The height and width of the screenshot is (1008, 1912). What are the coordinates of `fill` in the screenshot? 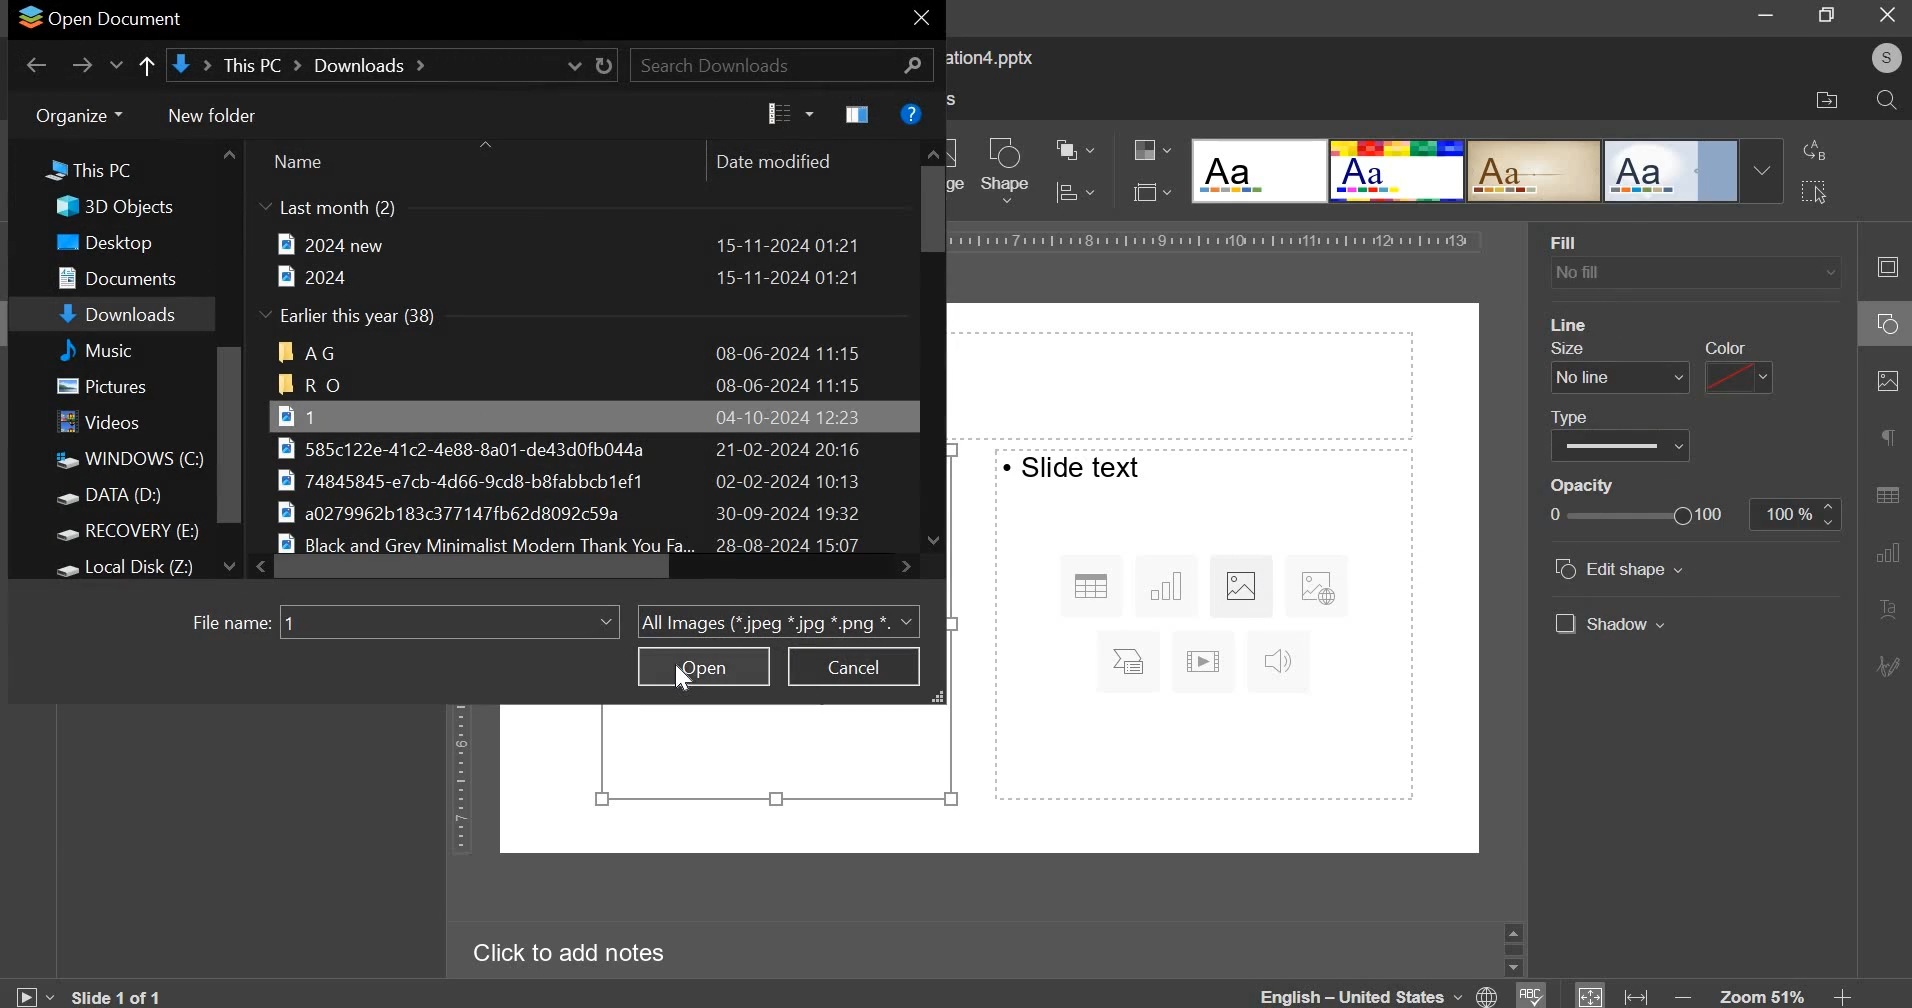 It's located at (1570, 240).